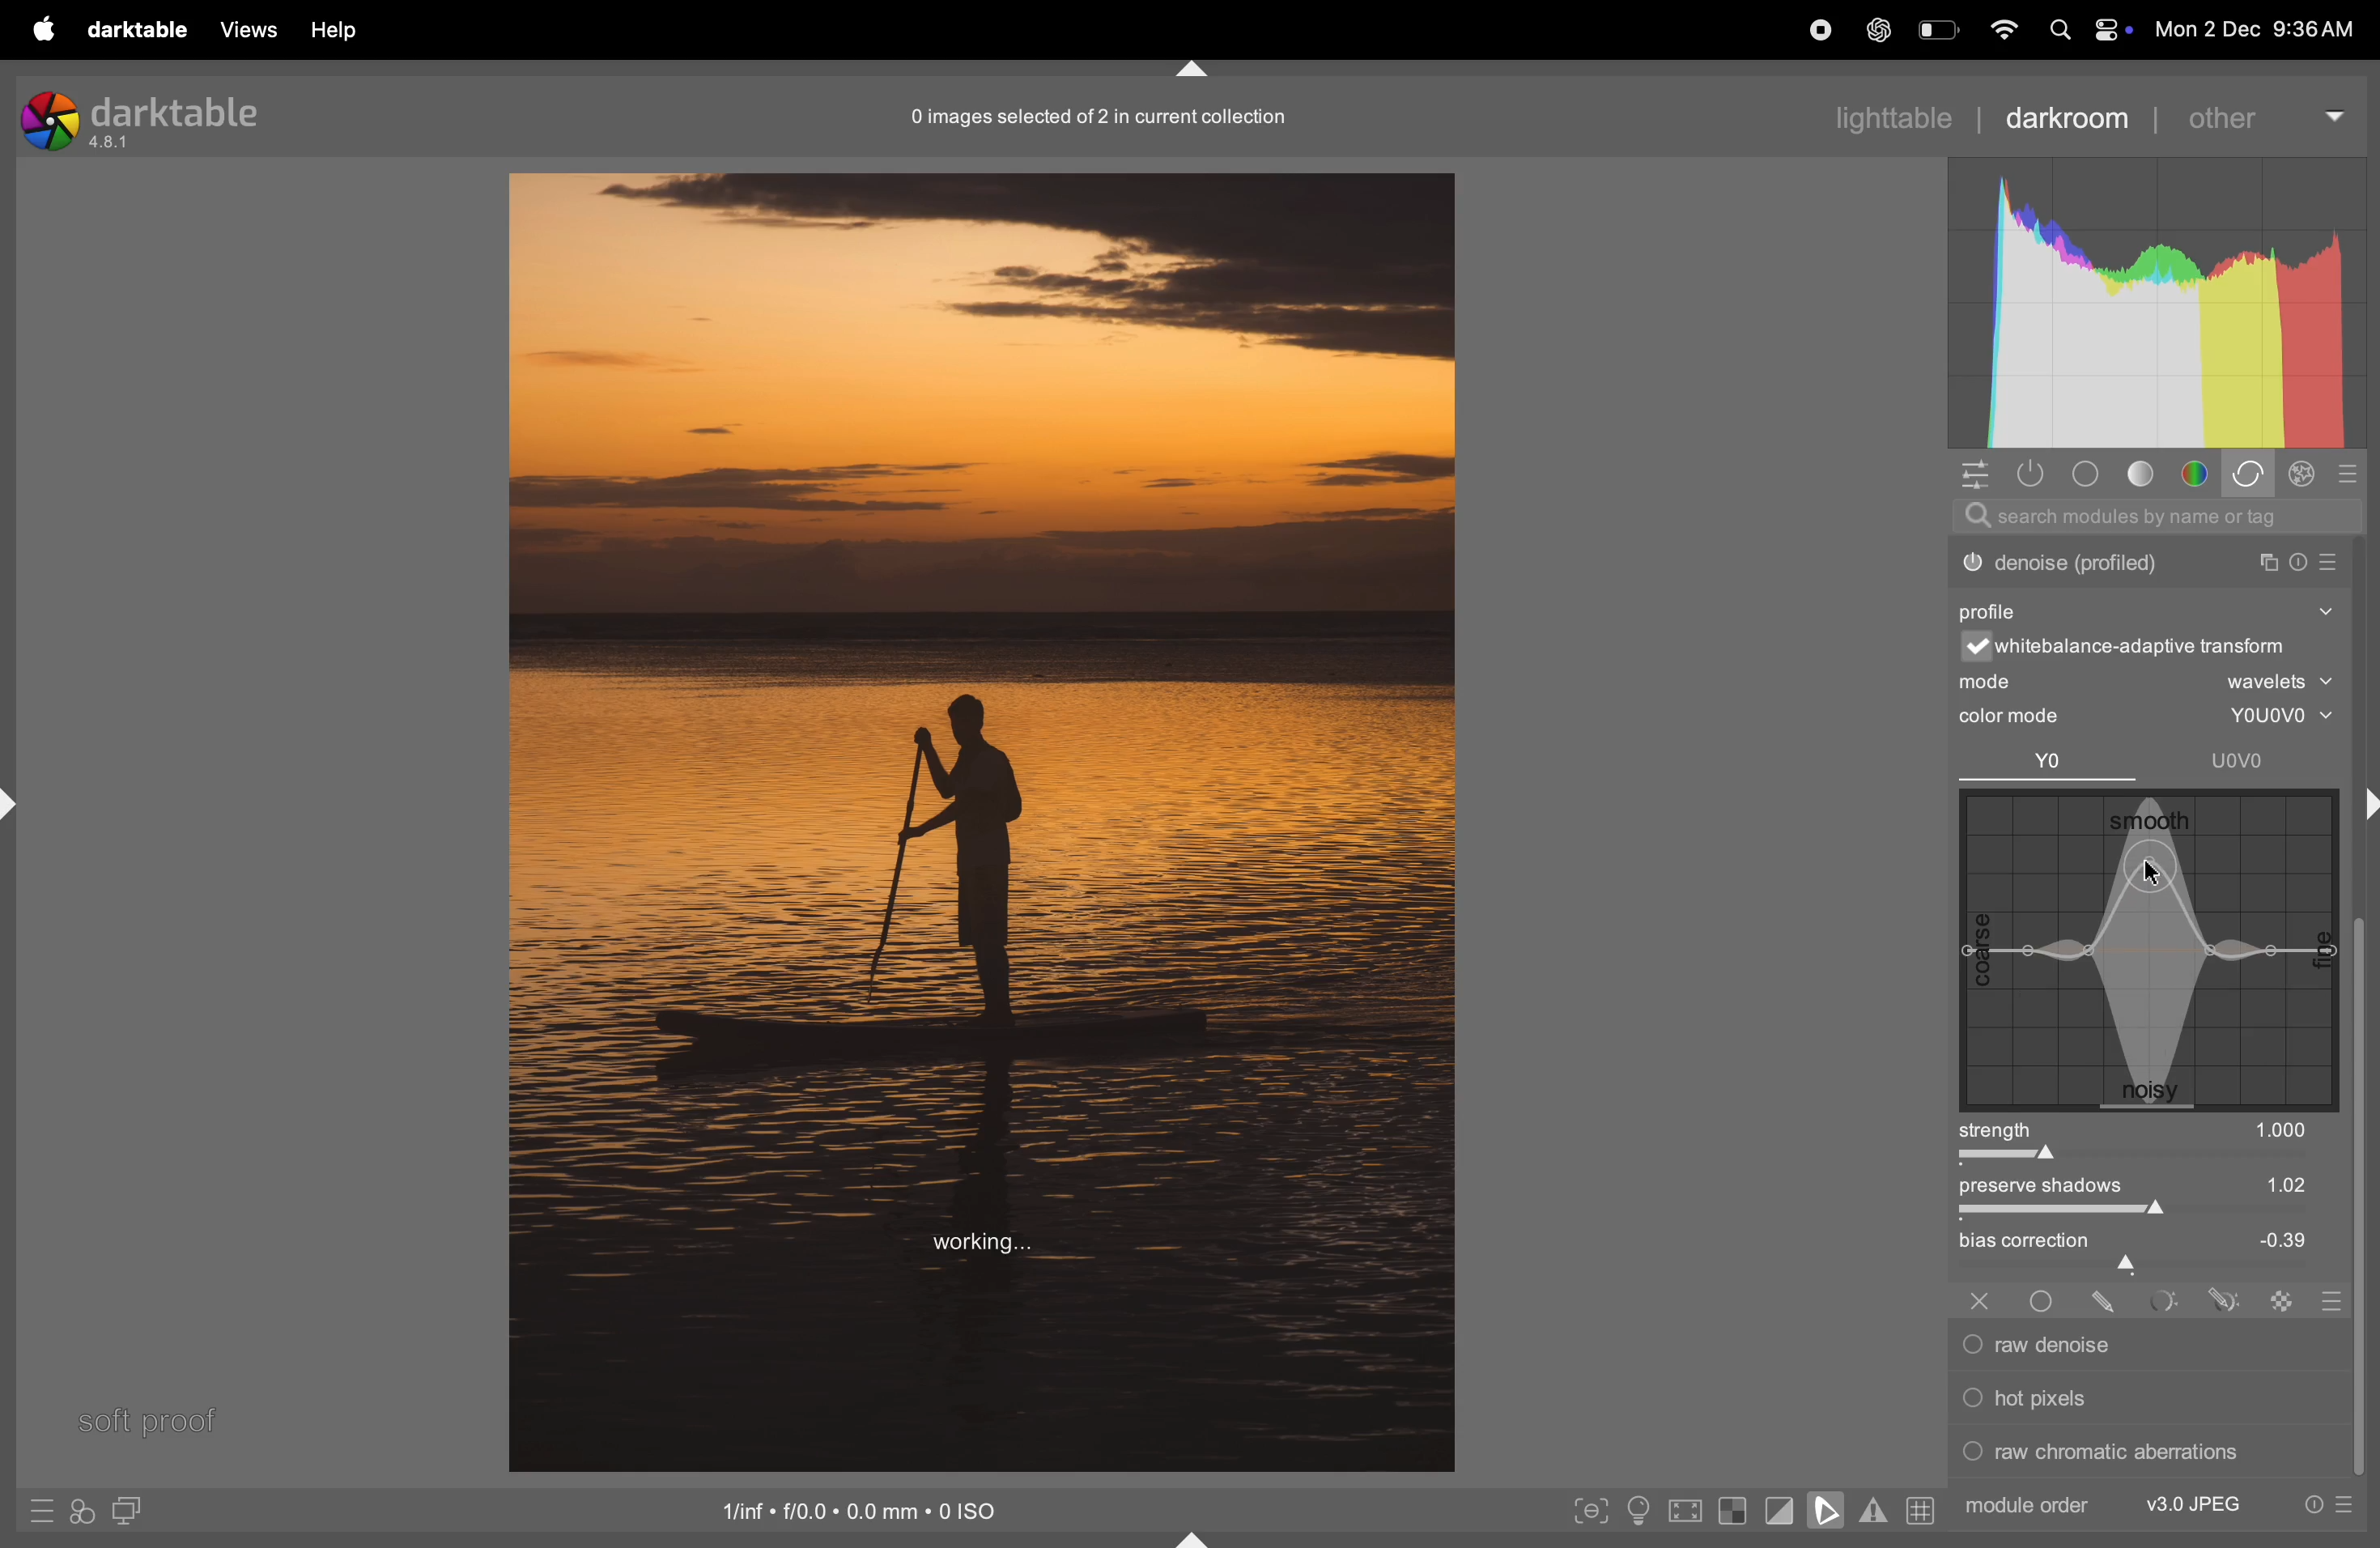 Image resolution: width=2380 pixels, height=1548 pixels. What do you see at coordinates (2282, 1130) in the screenshot?
I see `1000` at bounding box center [2282, 1130].